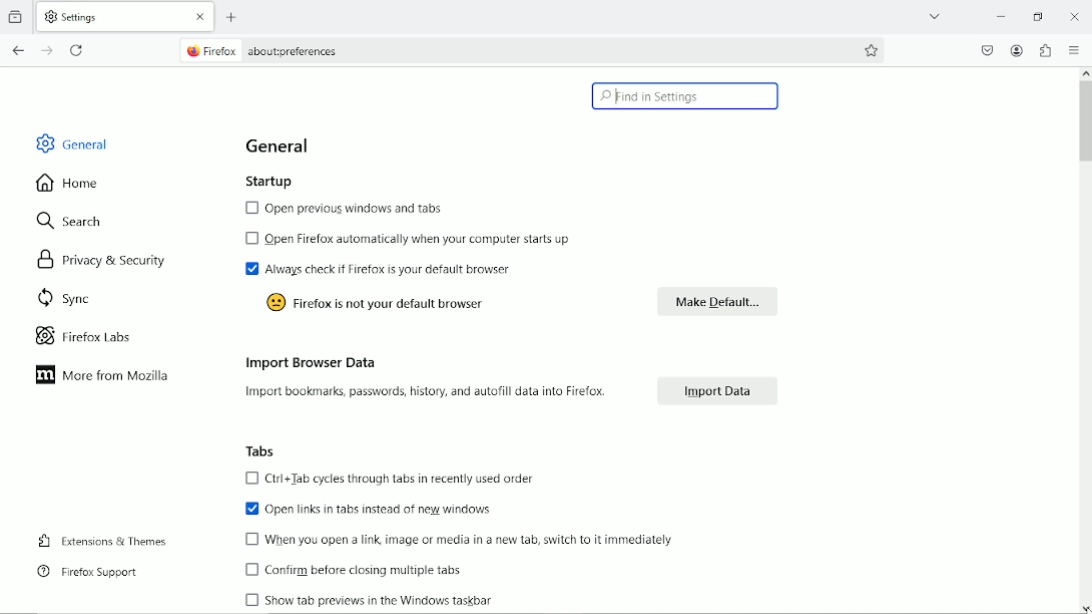 Image resolution: width=1092 pixels, height=614 pixels. What do you see at coordinates (77, 52) in the screenshot?
I see `Reload current tab` at bounding box center [77, 52].